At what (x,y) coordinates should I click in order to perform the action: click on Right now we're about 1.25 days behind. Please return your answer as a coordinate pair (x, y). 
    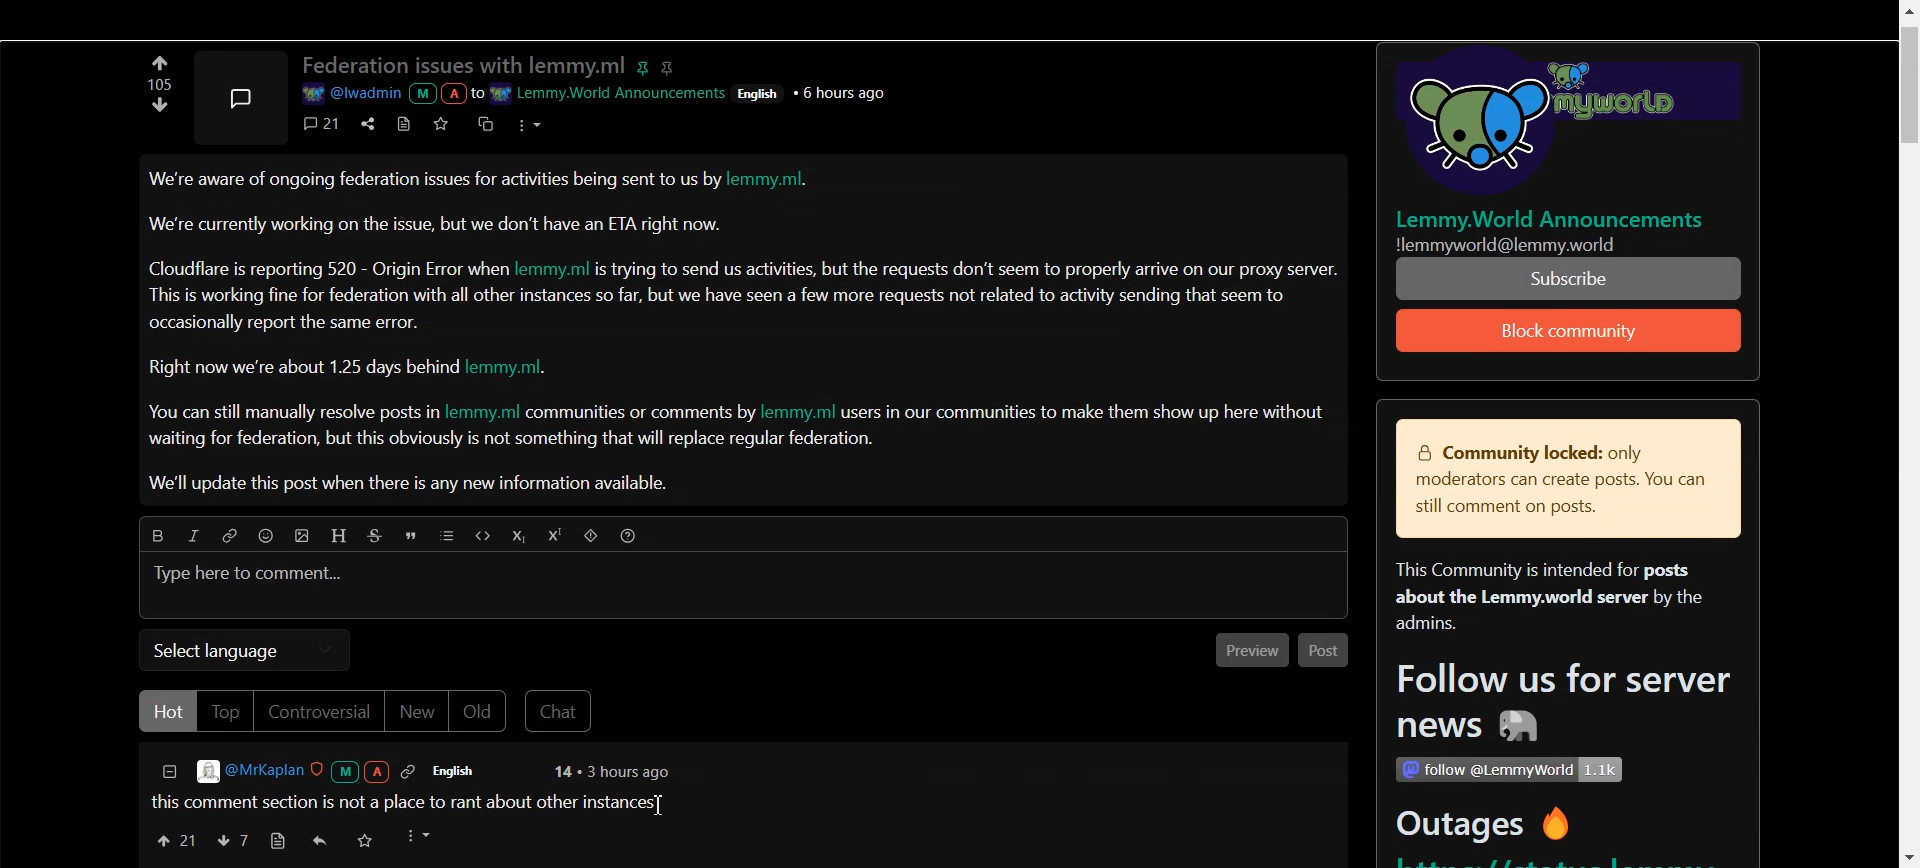
    Looking at the image, I should click on (305, 368).